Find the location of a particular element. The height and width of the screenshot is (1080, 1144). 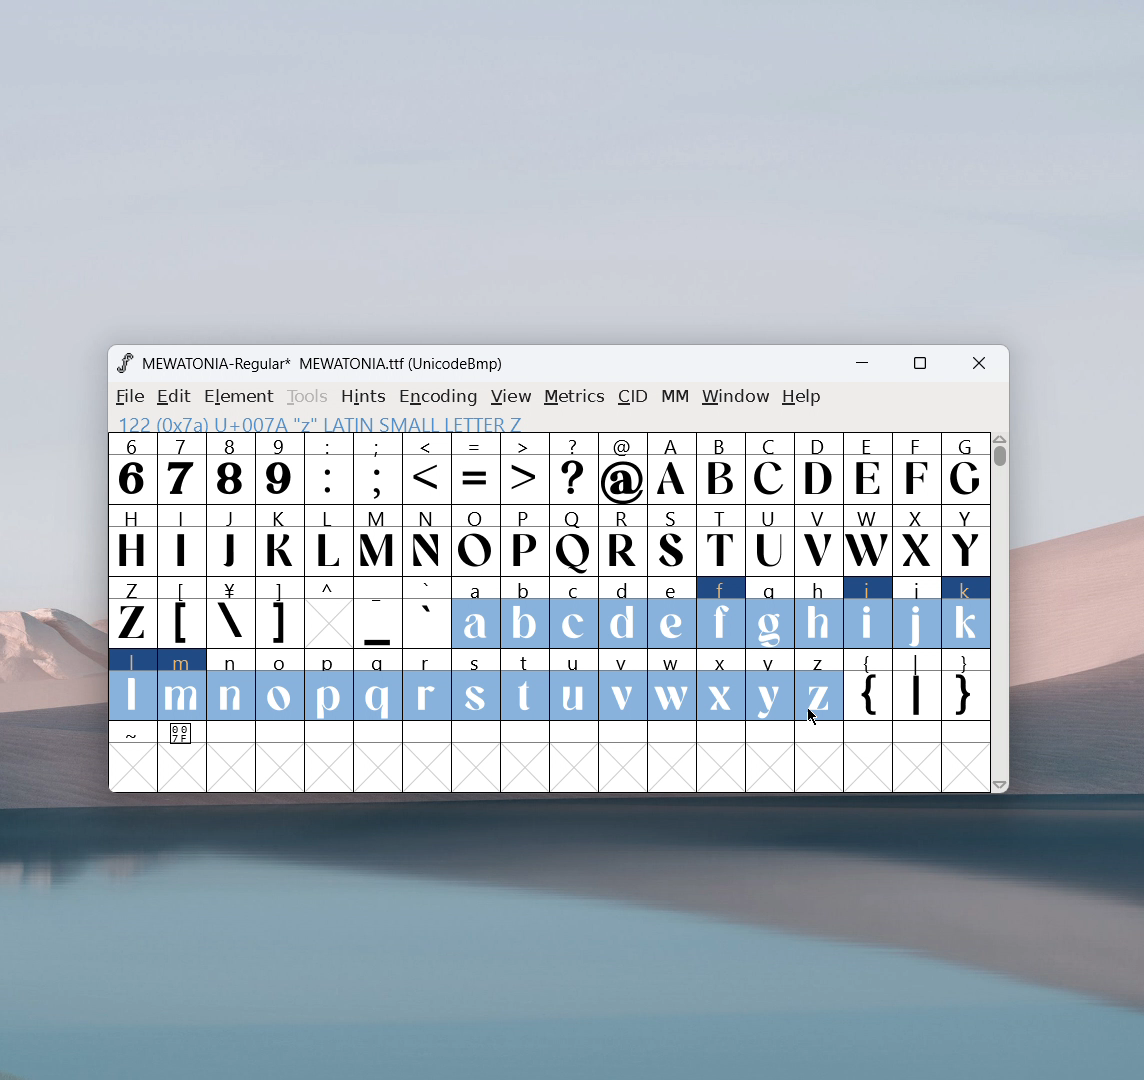

H is located at coordinates (131, 538).